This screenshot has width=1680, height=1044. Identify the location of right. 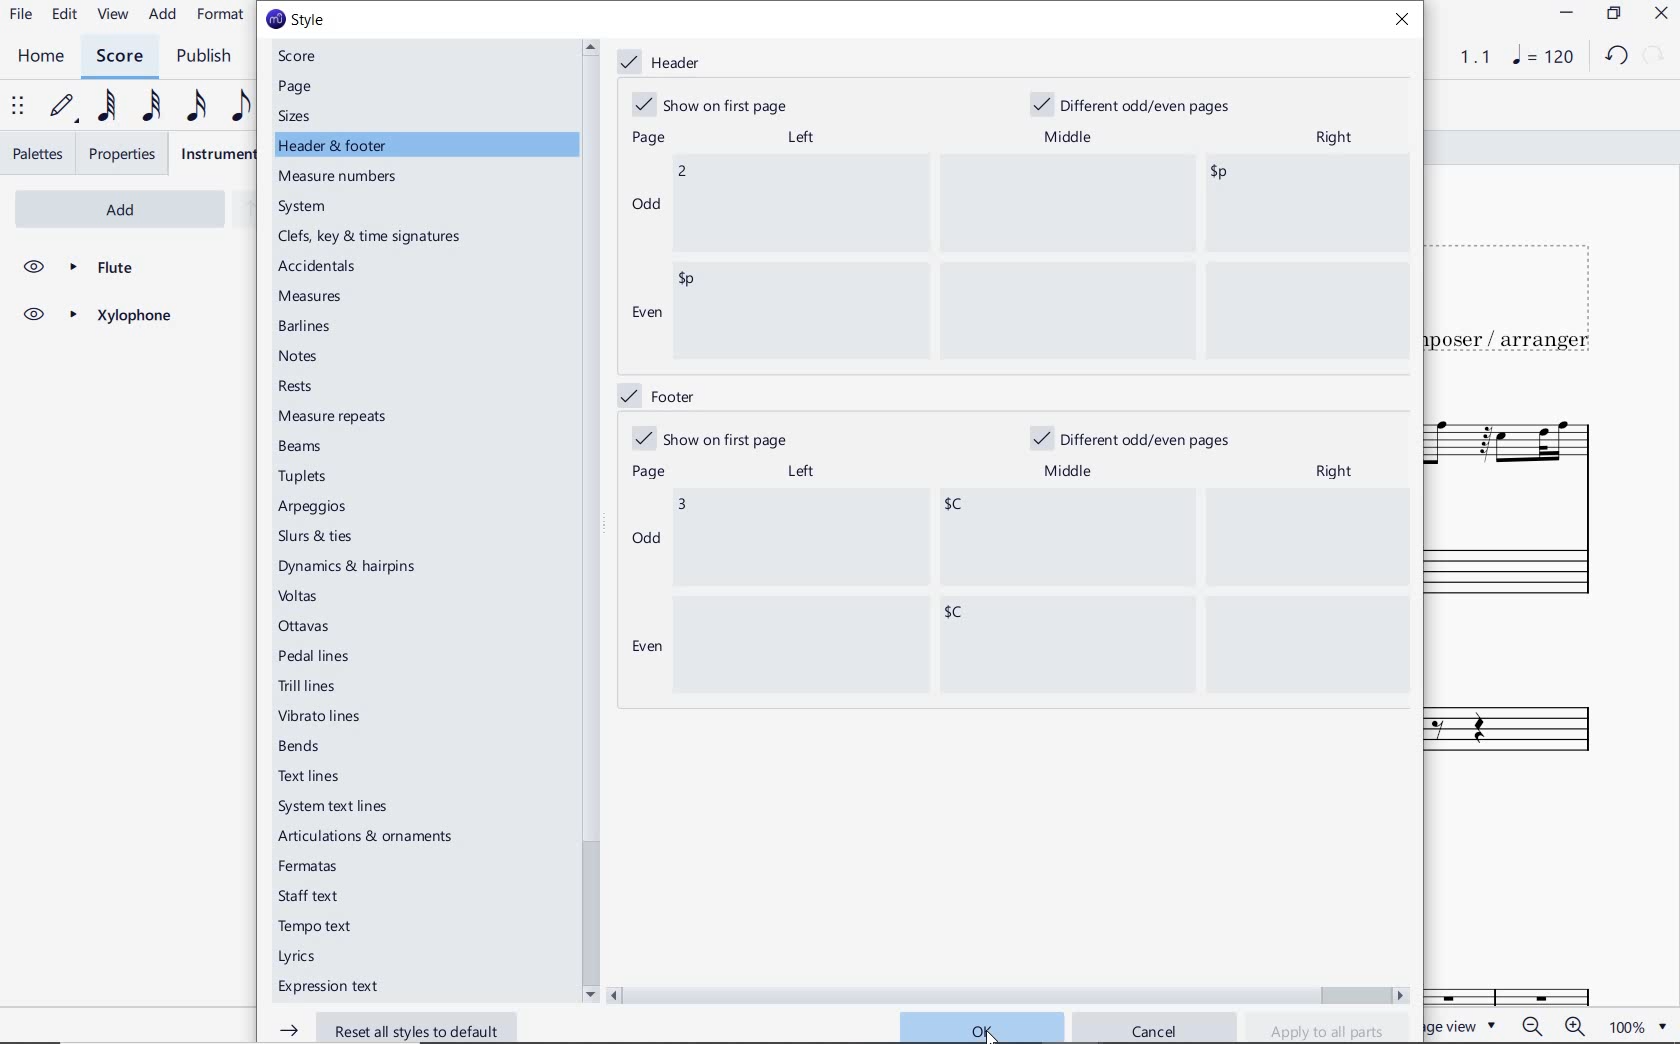
(1333, 139).